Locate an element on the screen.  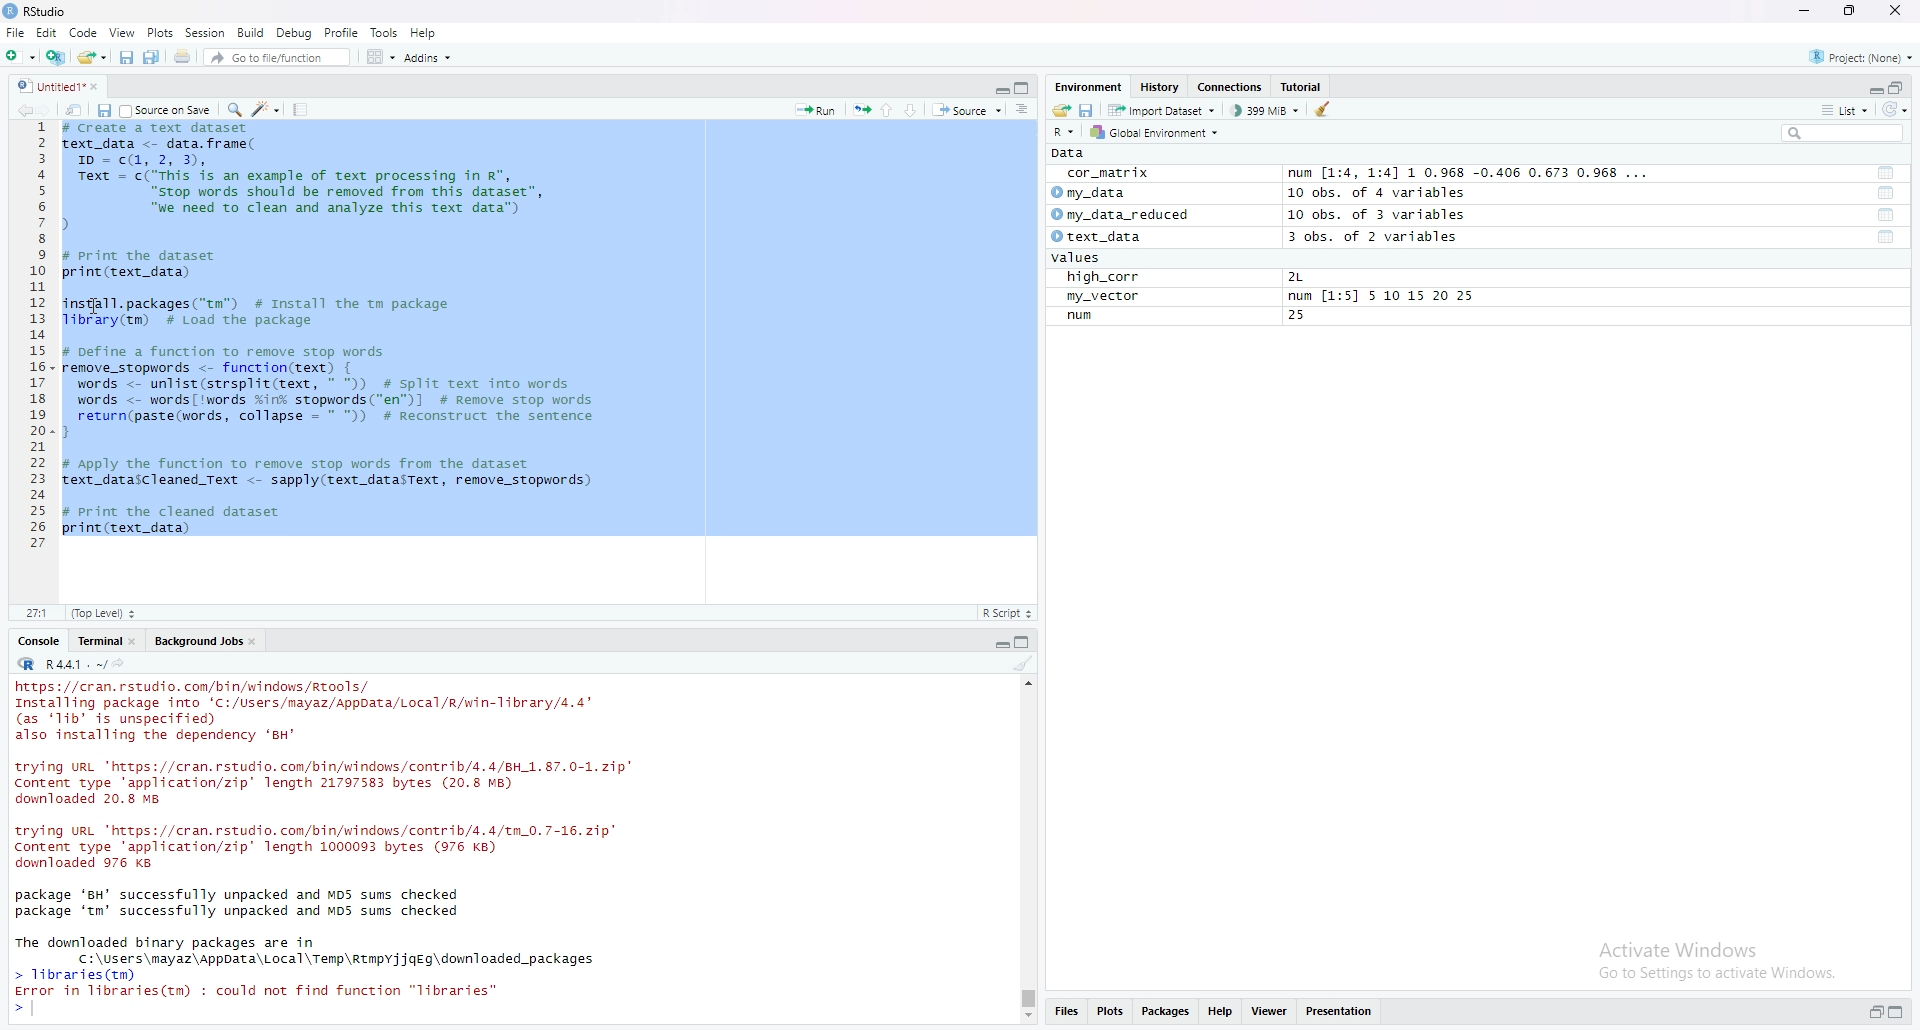
collapse is located at coordinates (1901, 1012).